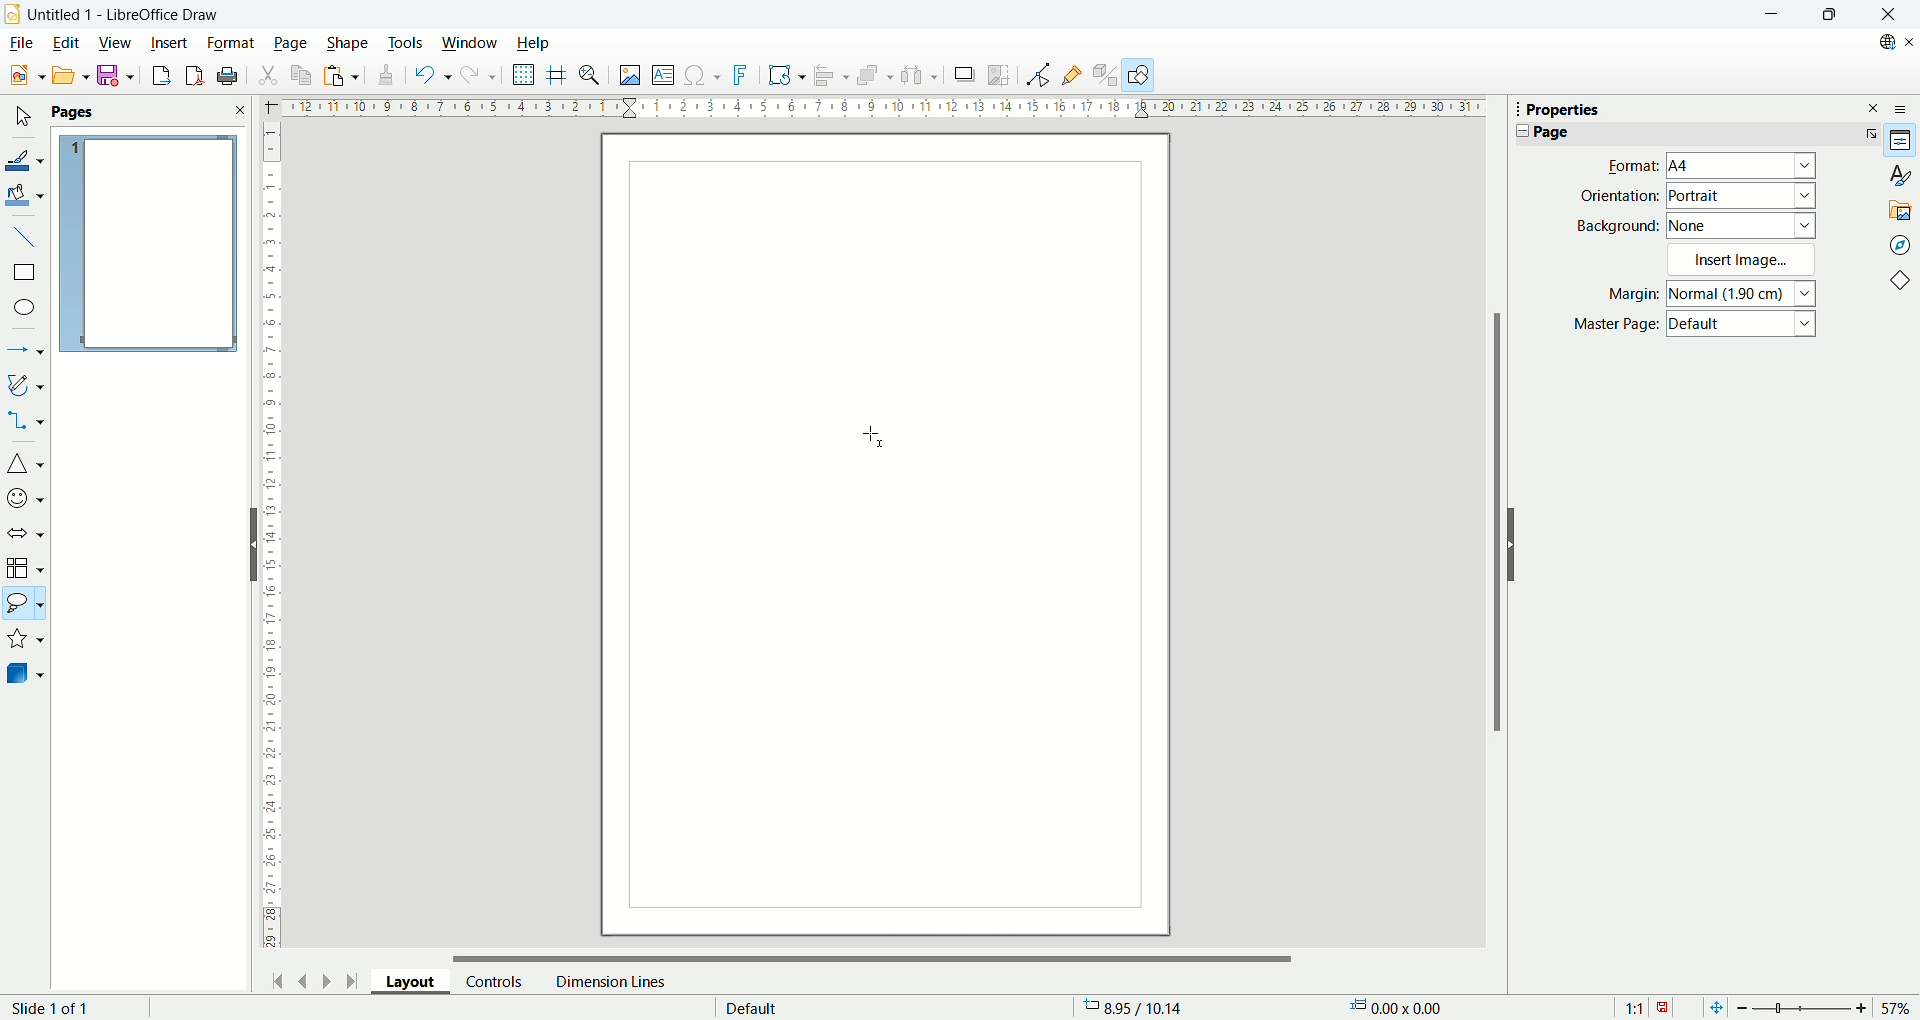 This screenshot has width=1920, height=1020. Describe the element at coordinates (231, 42) in the screenshot. I see `format` at that location.